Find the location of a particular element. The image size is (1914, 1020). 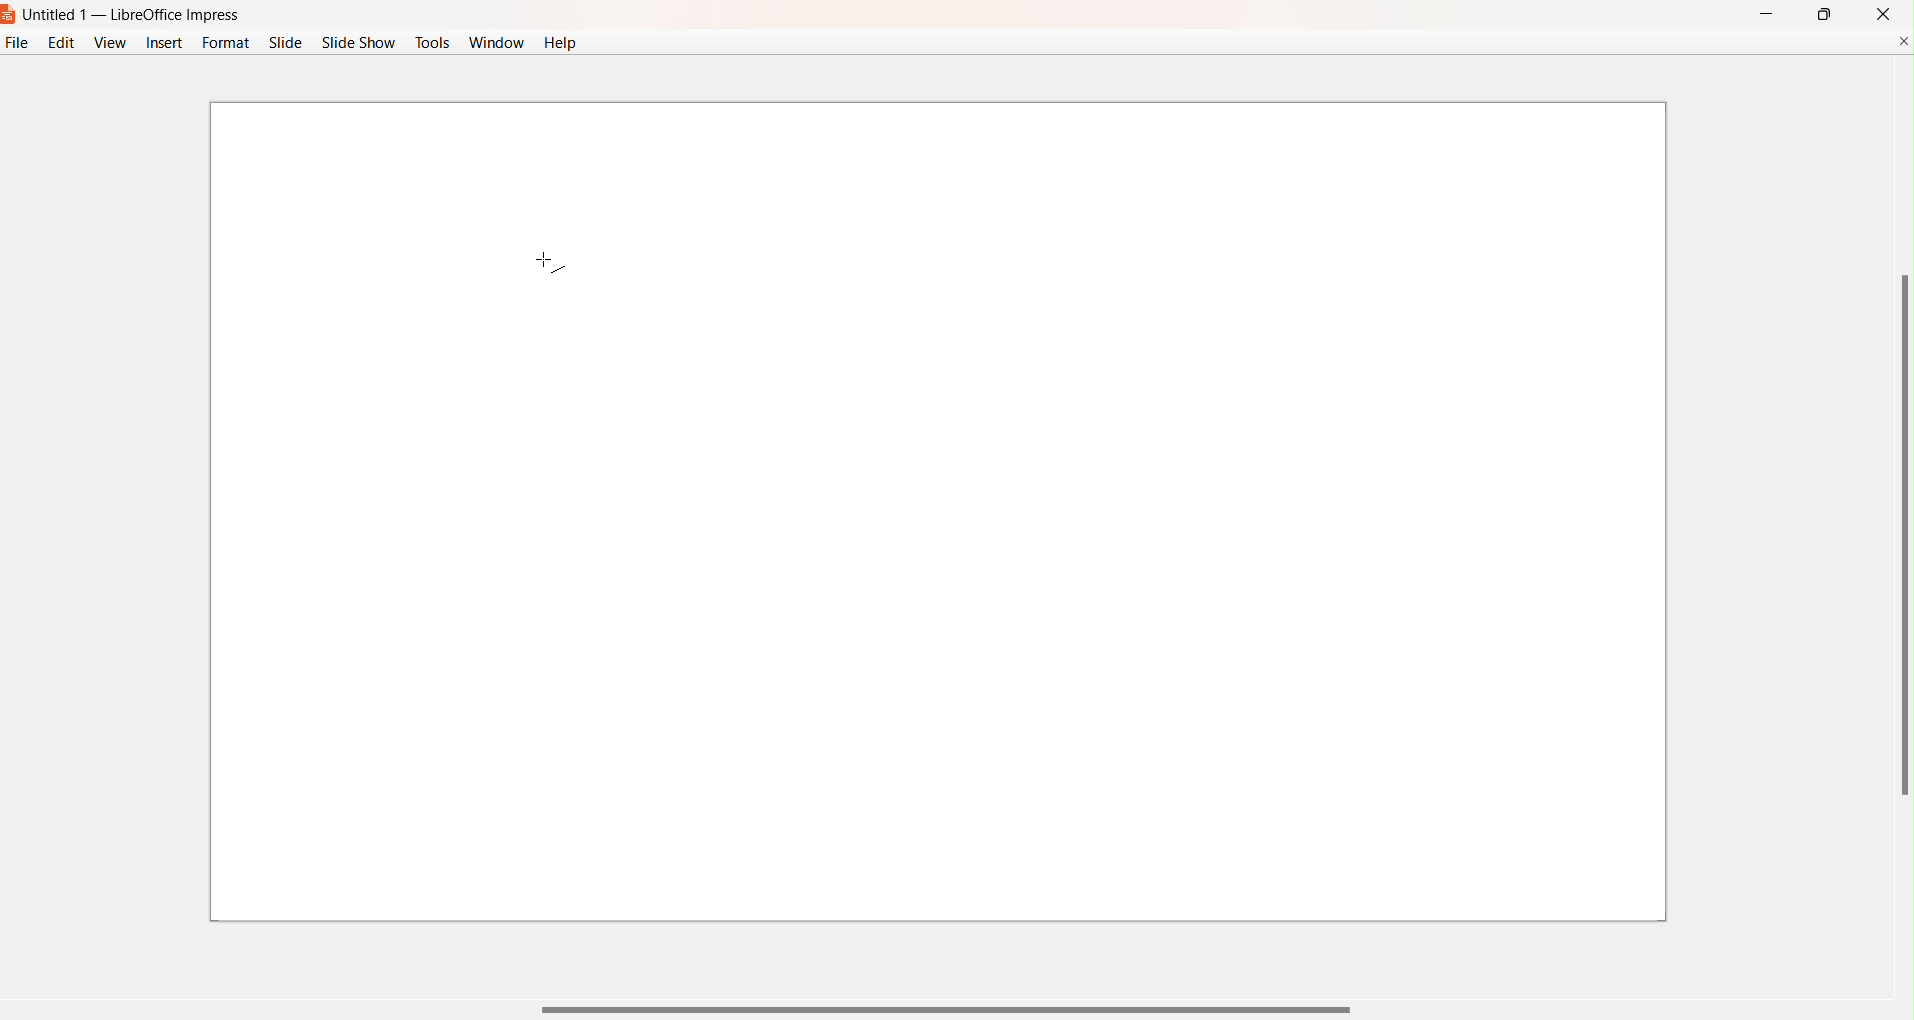

Untitled 1 - LibreOffice Impress is located at coordinates (134, 16).